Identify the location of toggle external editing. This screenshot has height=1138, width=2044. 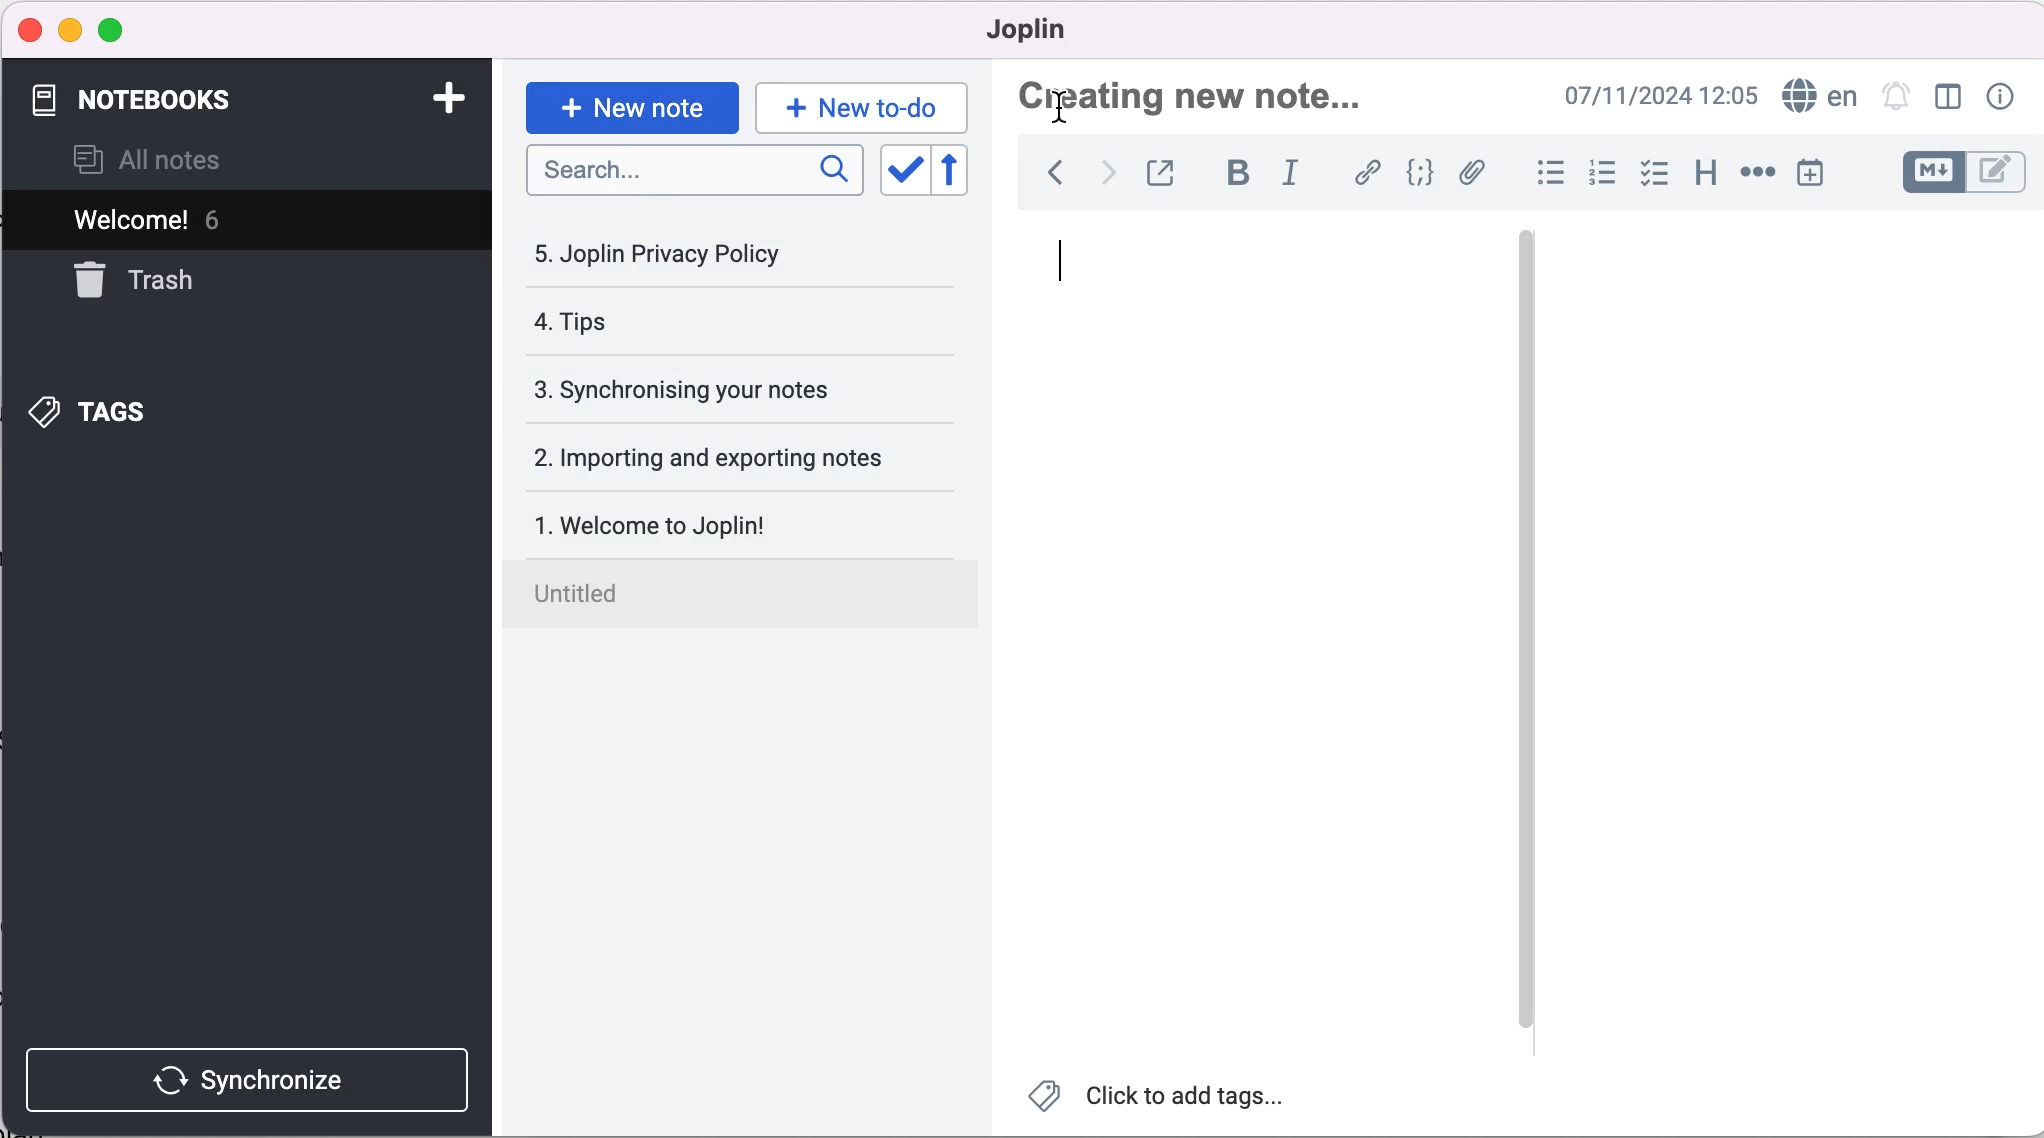
(1165, 172).